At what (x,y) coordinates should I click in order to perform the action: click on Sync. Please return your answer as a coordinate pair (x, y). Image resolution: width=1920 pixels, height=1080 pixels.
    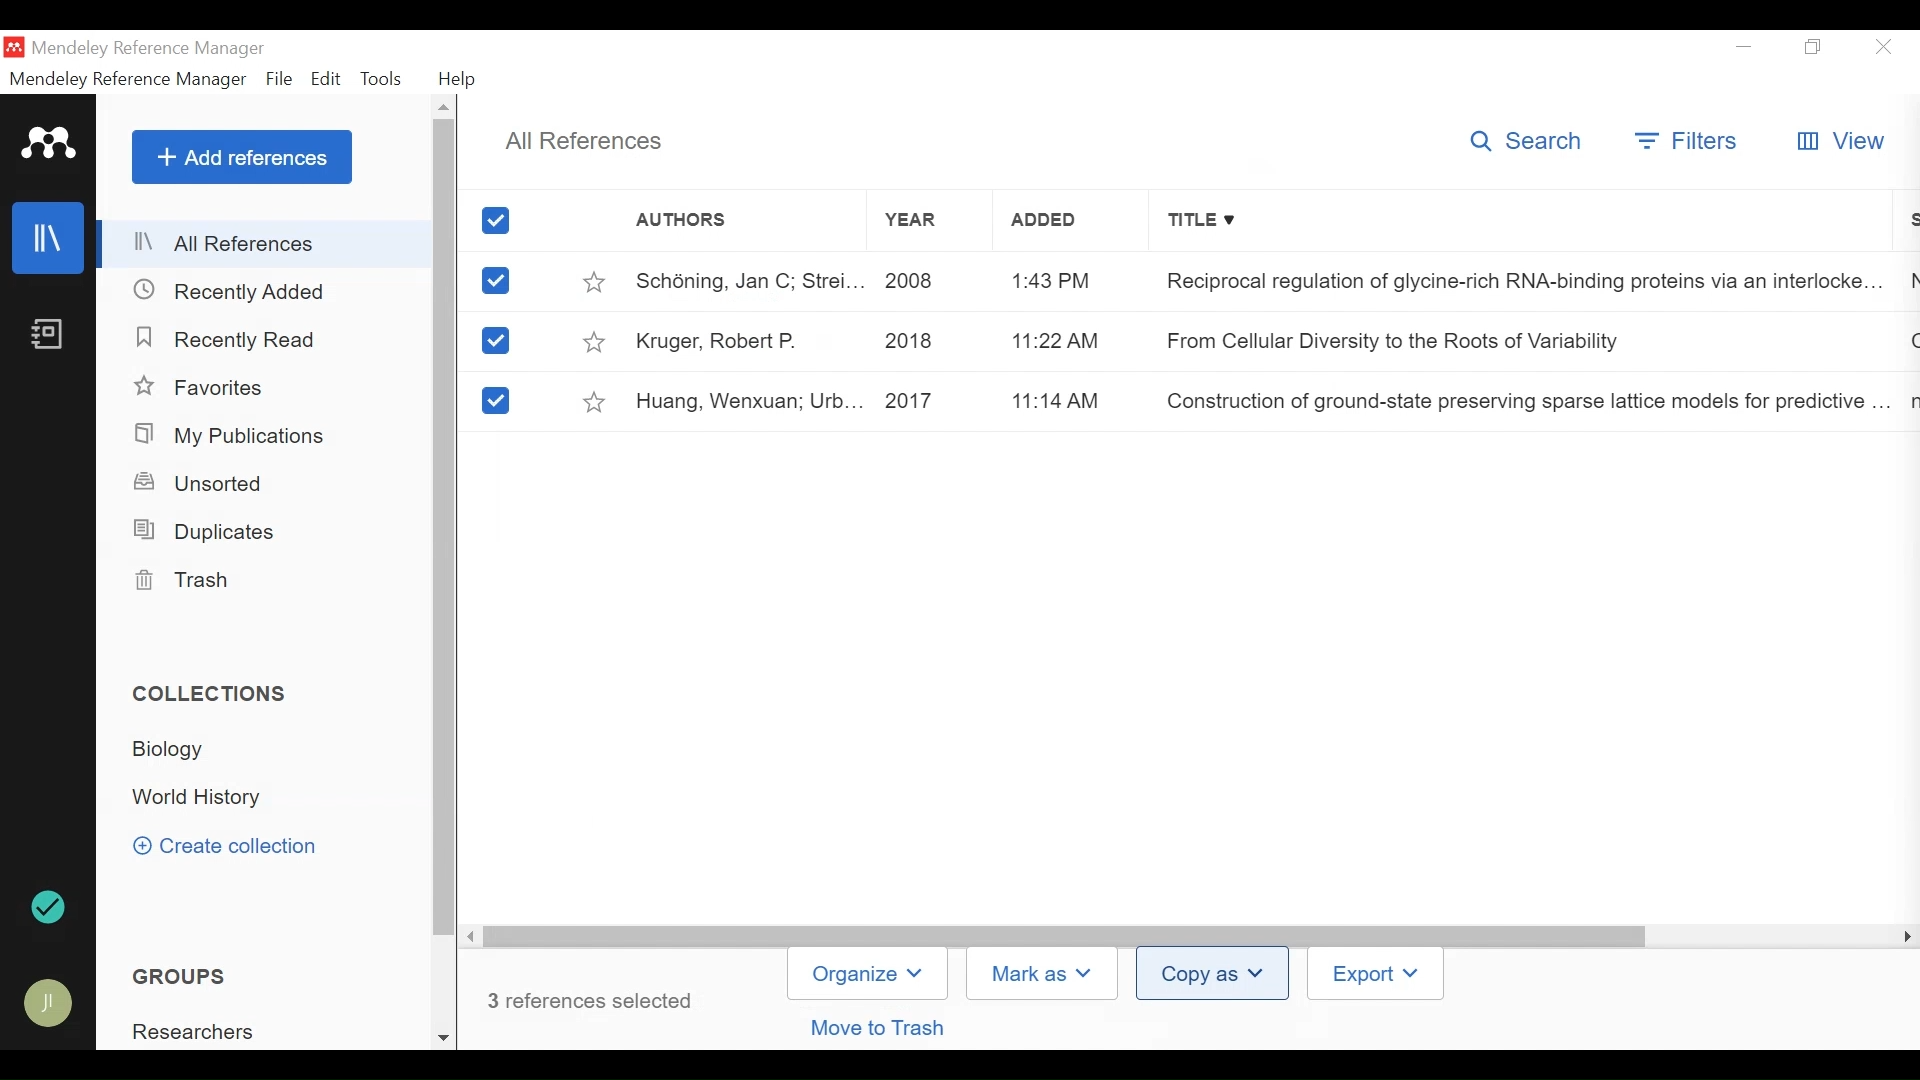
    Looking at the image, I should click on (49, 908).